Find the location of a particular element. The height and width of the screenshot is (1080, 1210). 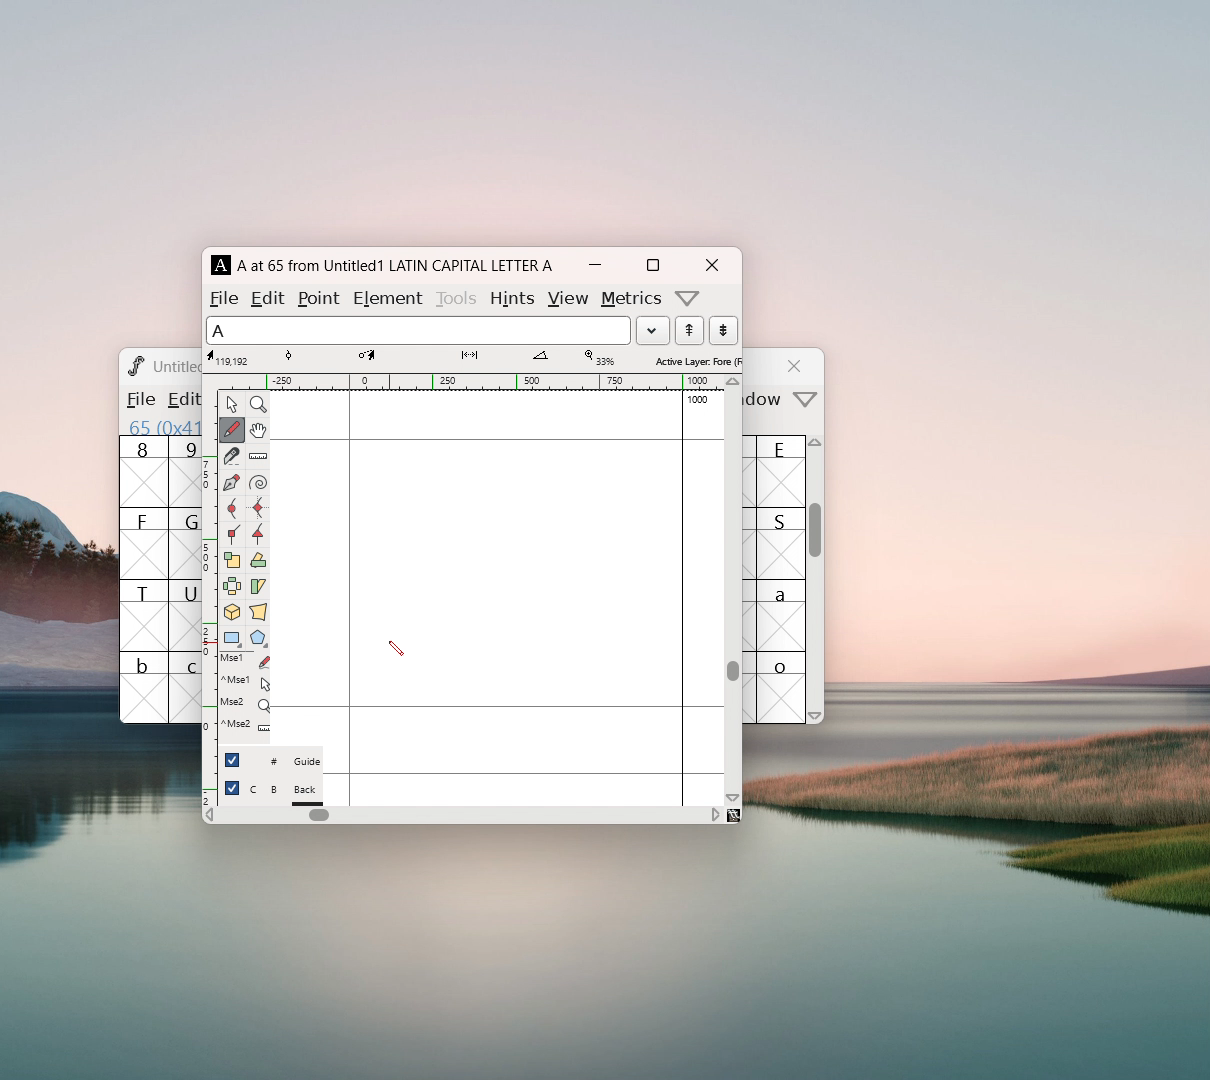

scroll up is located at coordinates (817, 447).